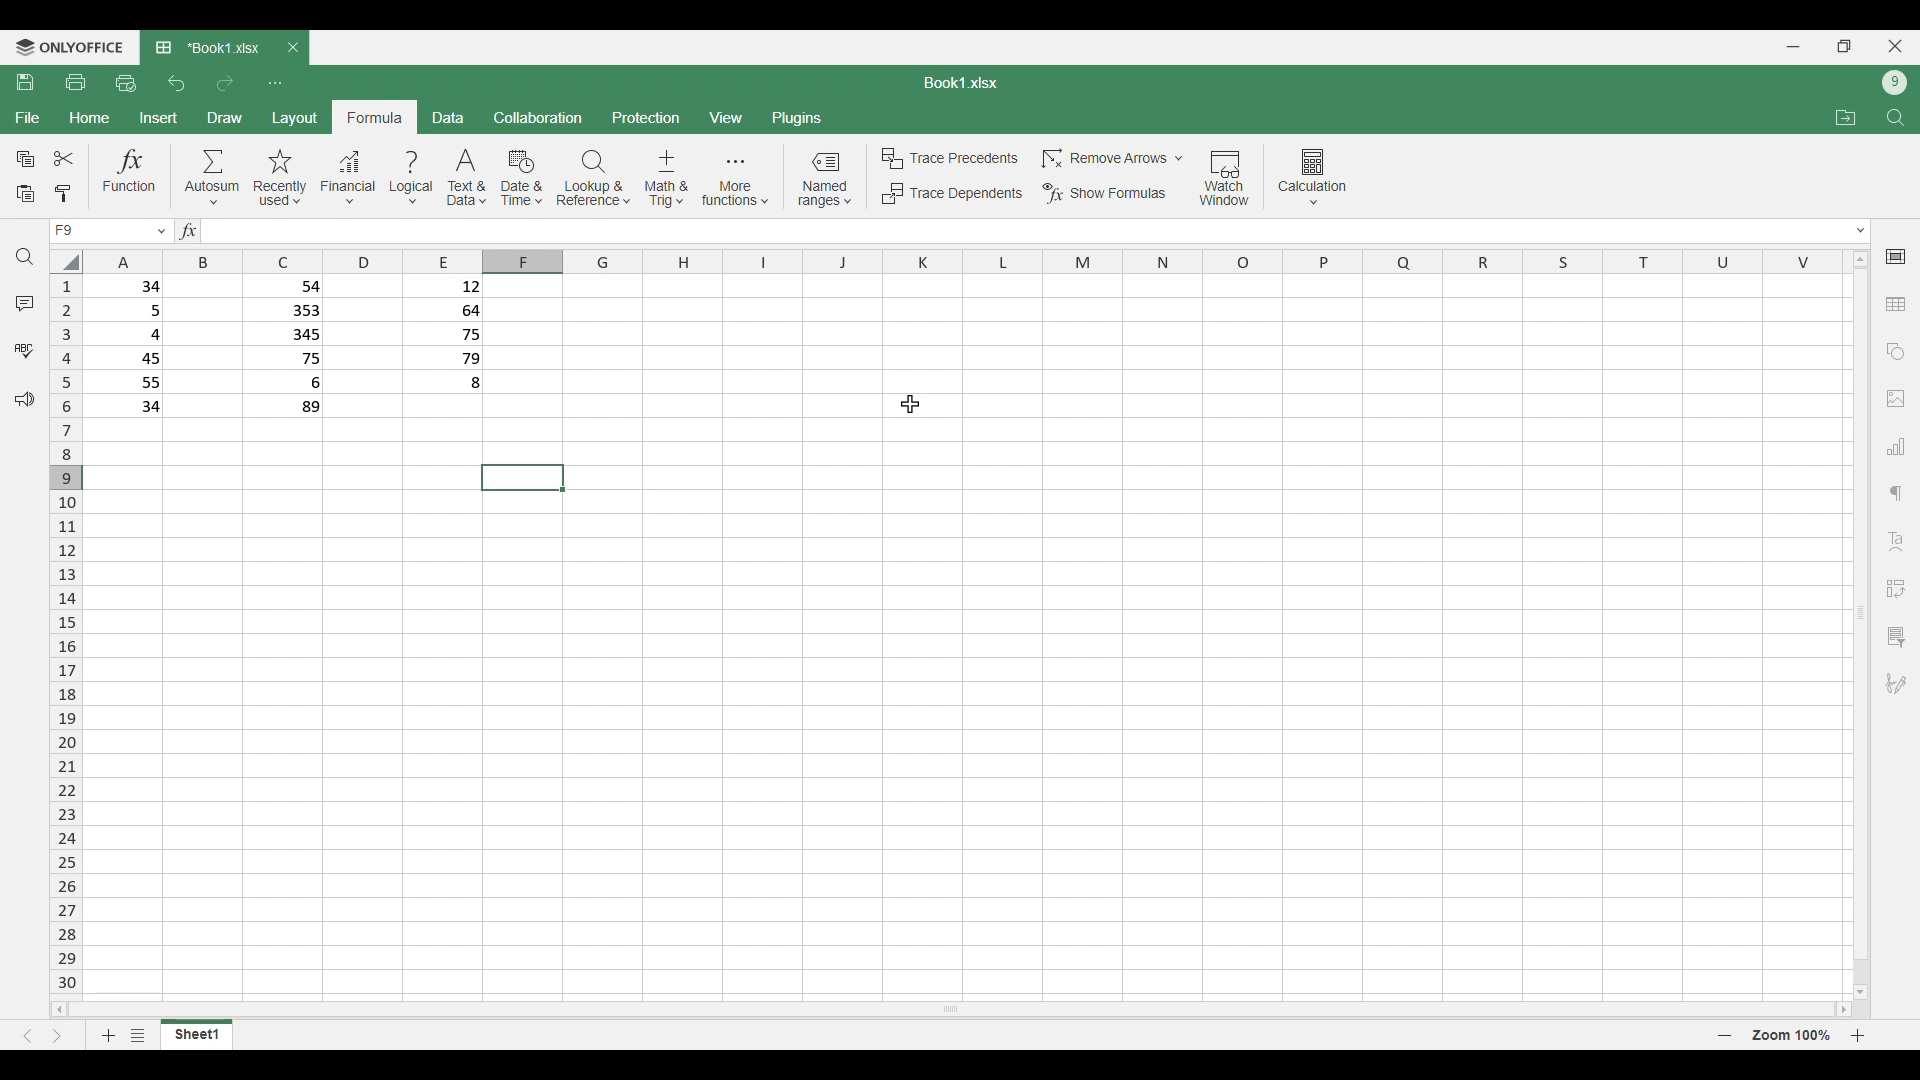  Describe the element at coordinates (126, 84) in the screenshot. I see `Quick print` at that location.